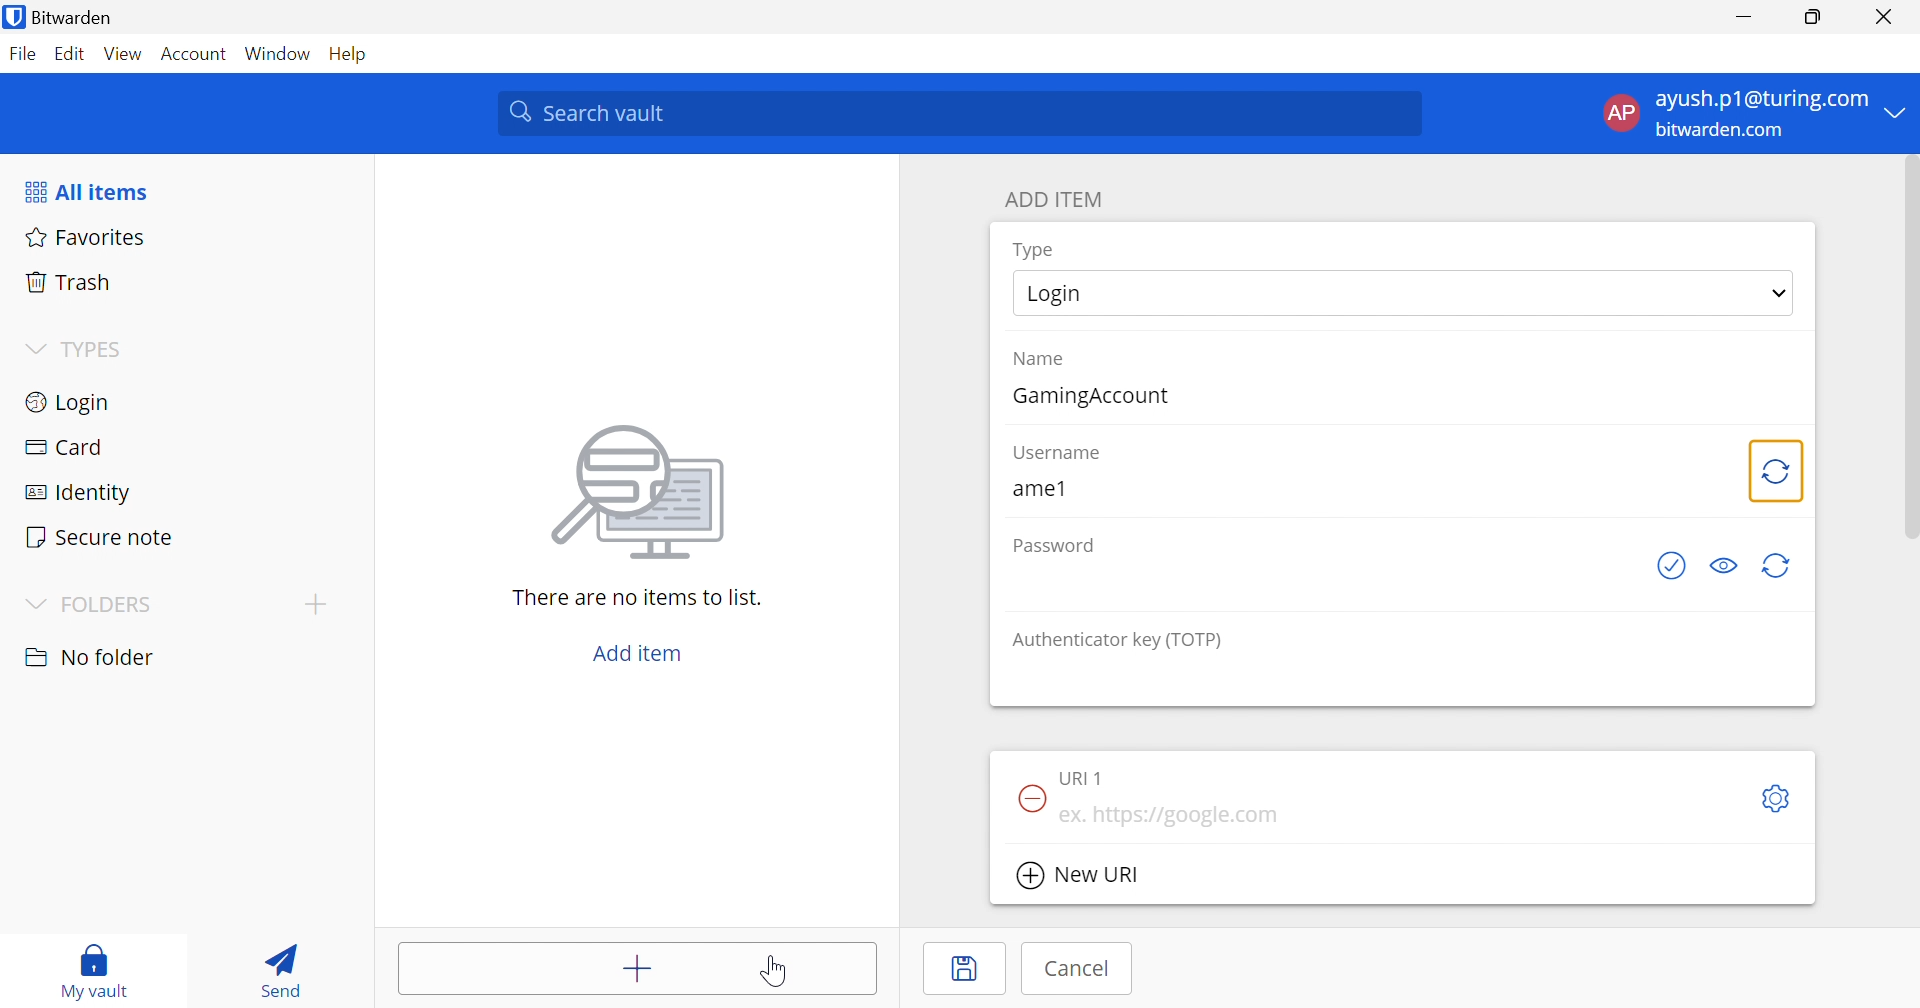  I want to click on All items, so click(85, 192).